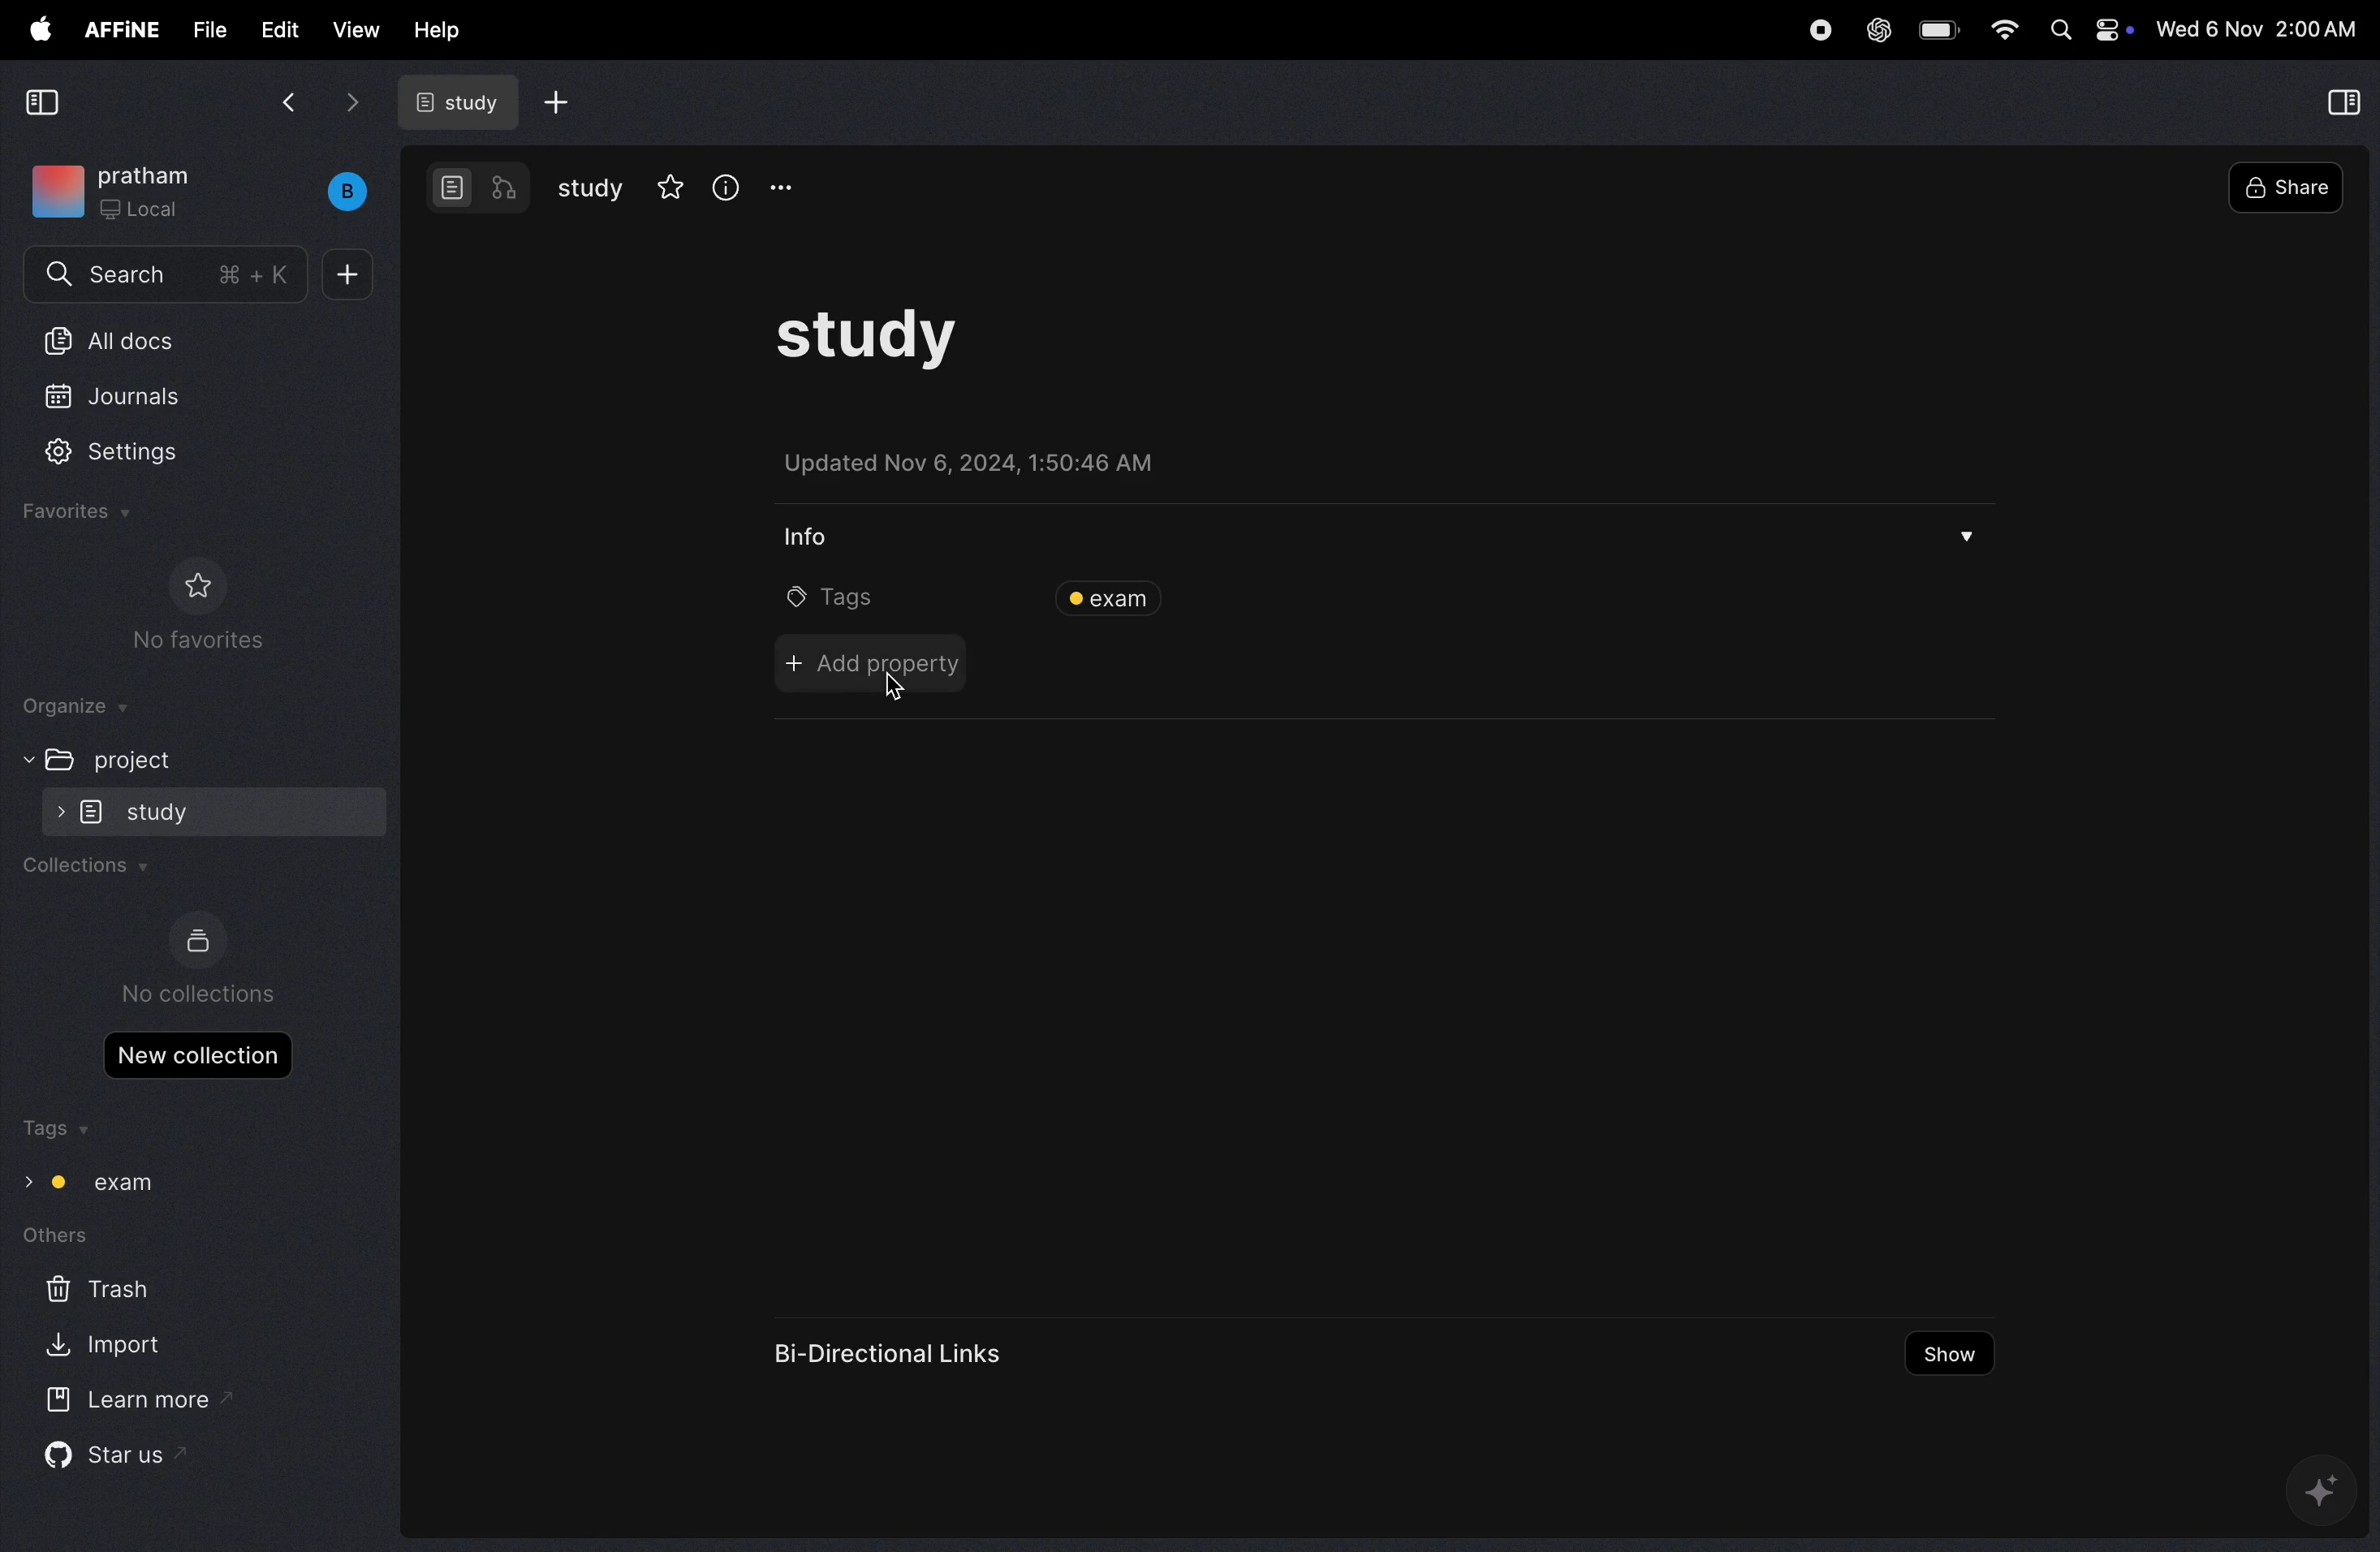 Image resolution: width=2380 pixels, height=1552 pixels. Describe the element at coordinates (137, 449) in the screenshot. I see `settings` at that location.